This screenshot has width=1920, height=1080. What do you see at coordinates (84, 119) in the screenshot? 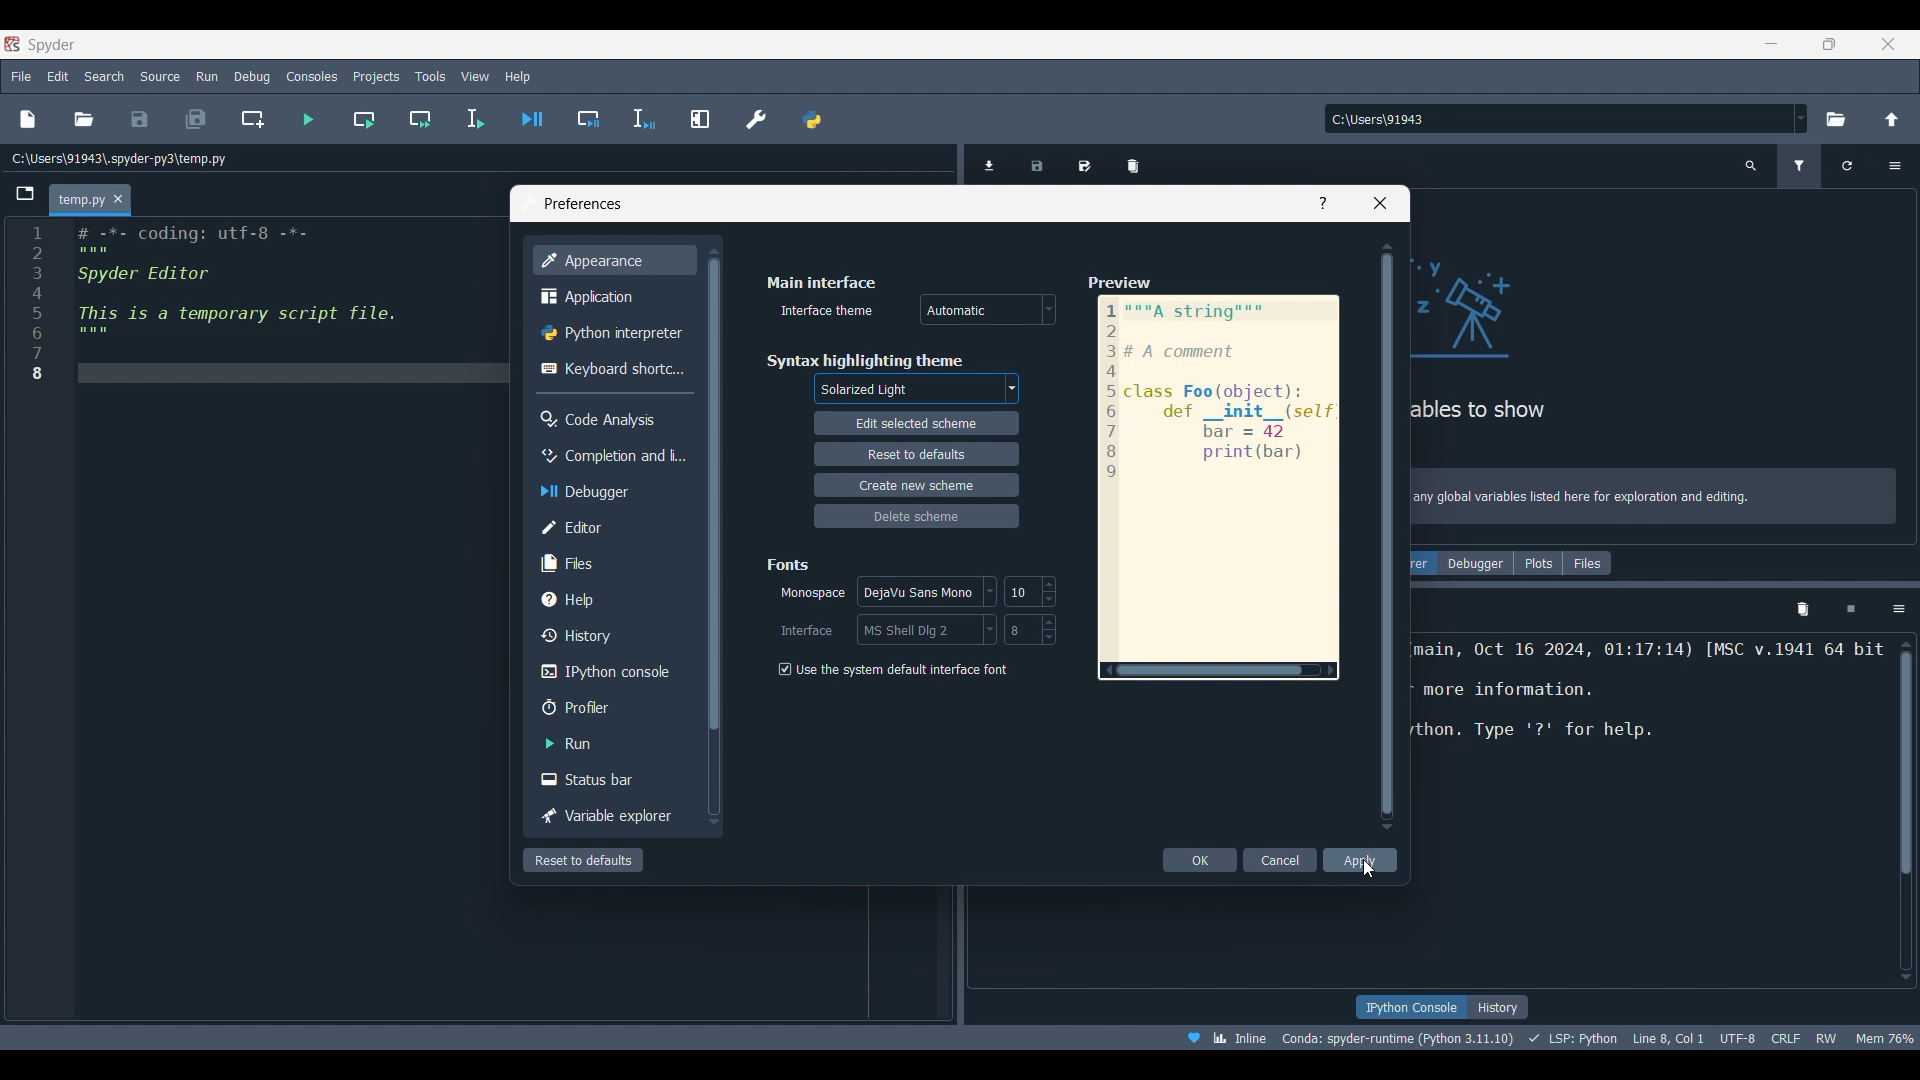
I see `Open file` at bounding box center [84, 119].